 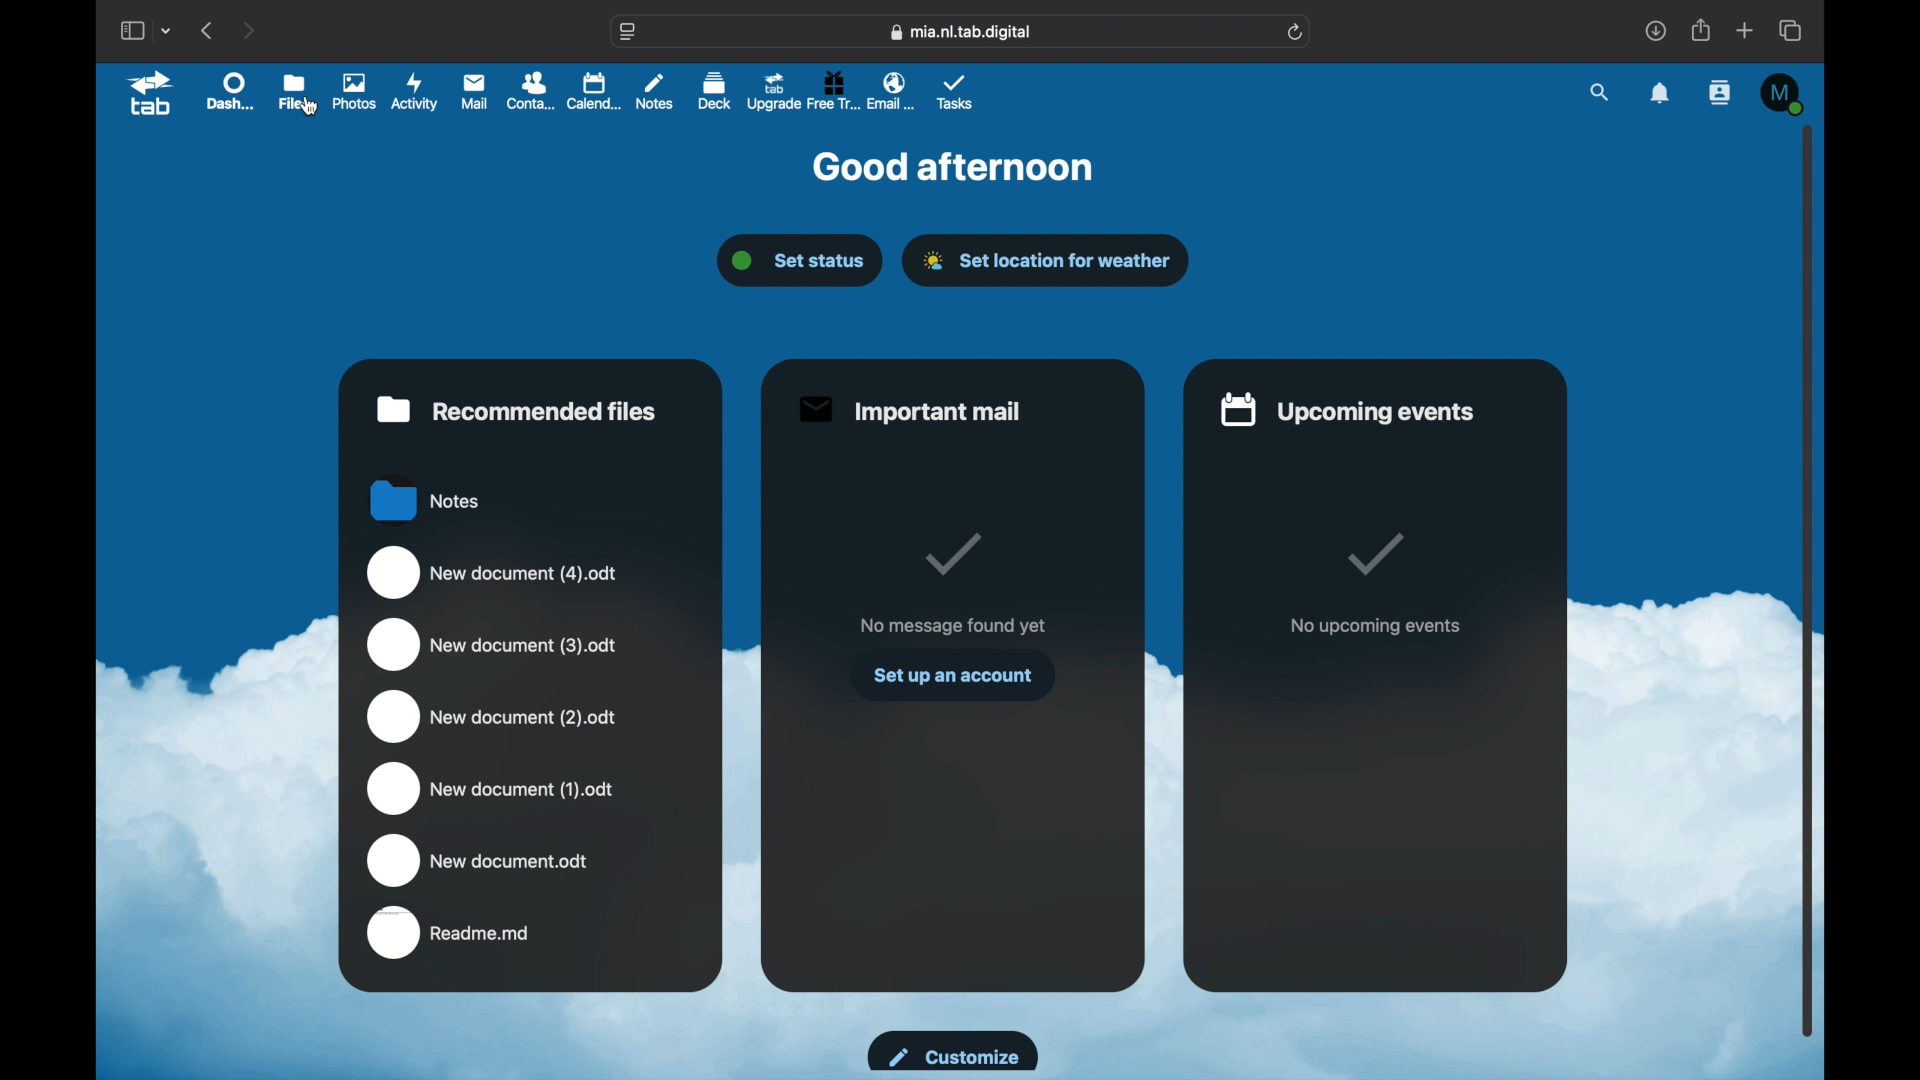 What do you see at coordinates (1601, 91) in the screenshot?
I see `search` at bounding box center [1601, 91].